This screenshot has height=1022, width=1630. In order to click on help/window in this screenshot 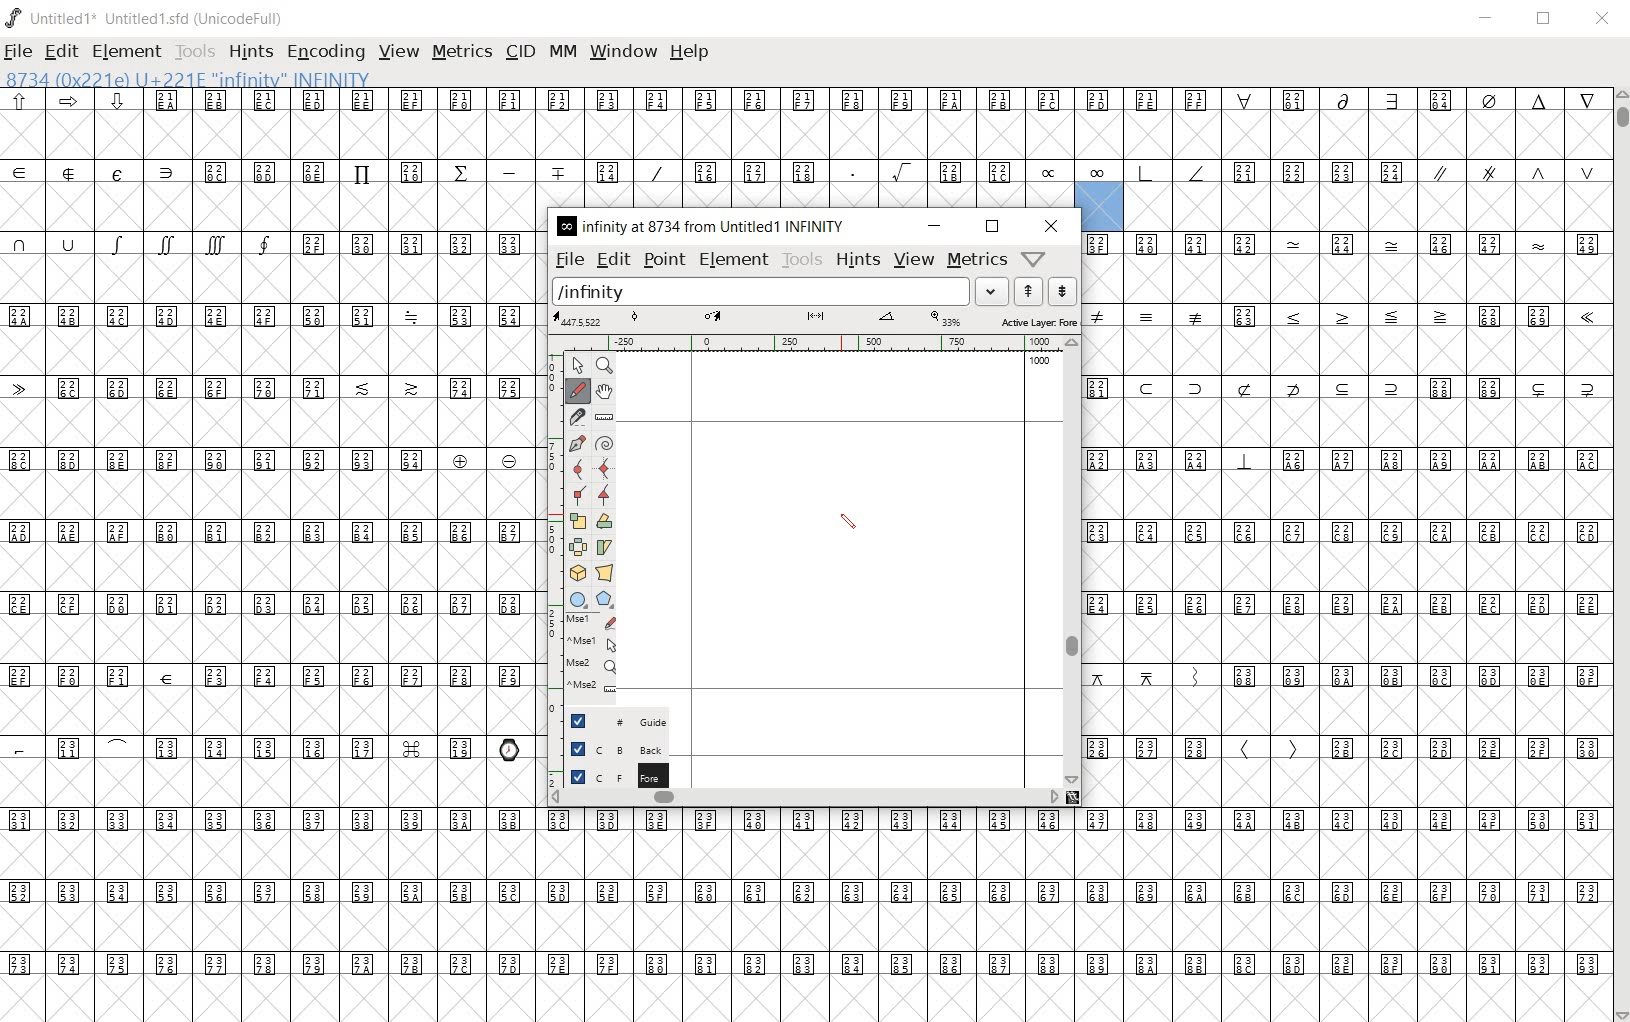, I will do `click(1036, 257)`.